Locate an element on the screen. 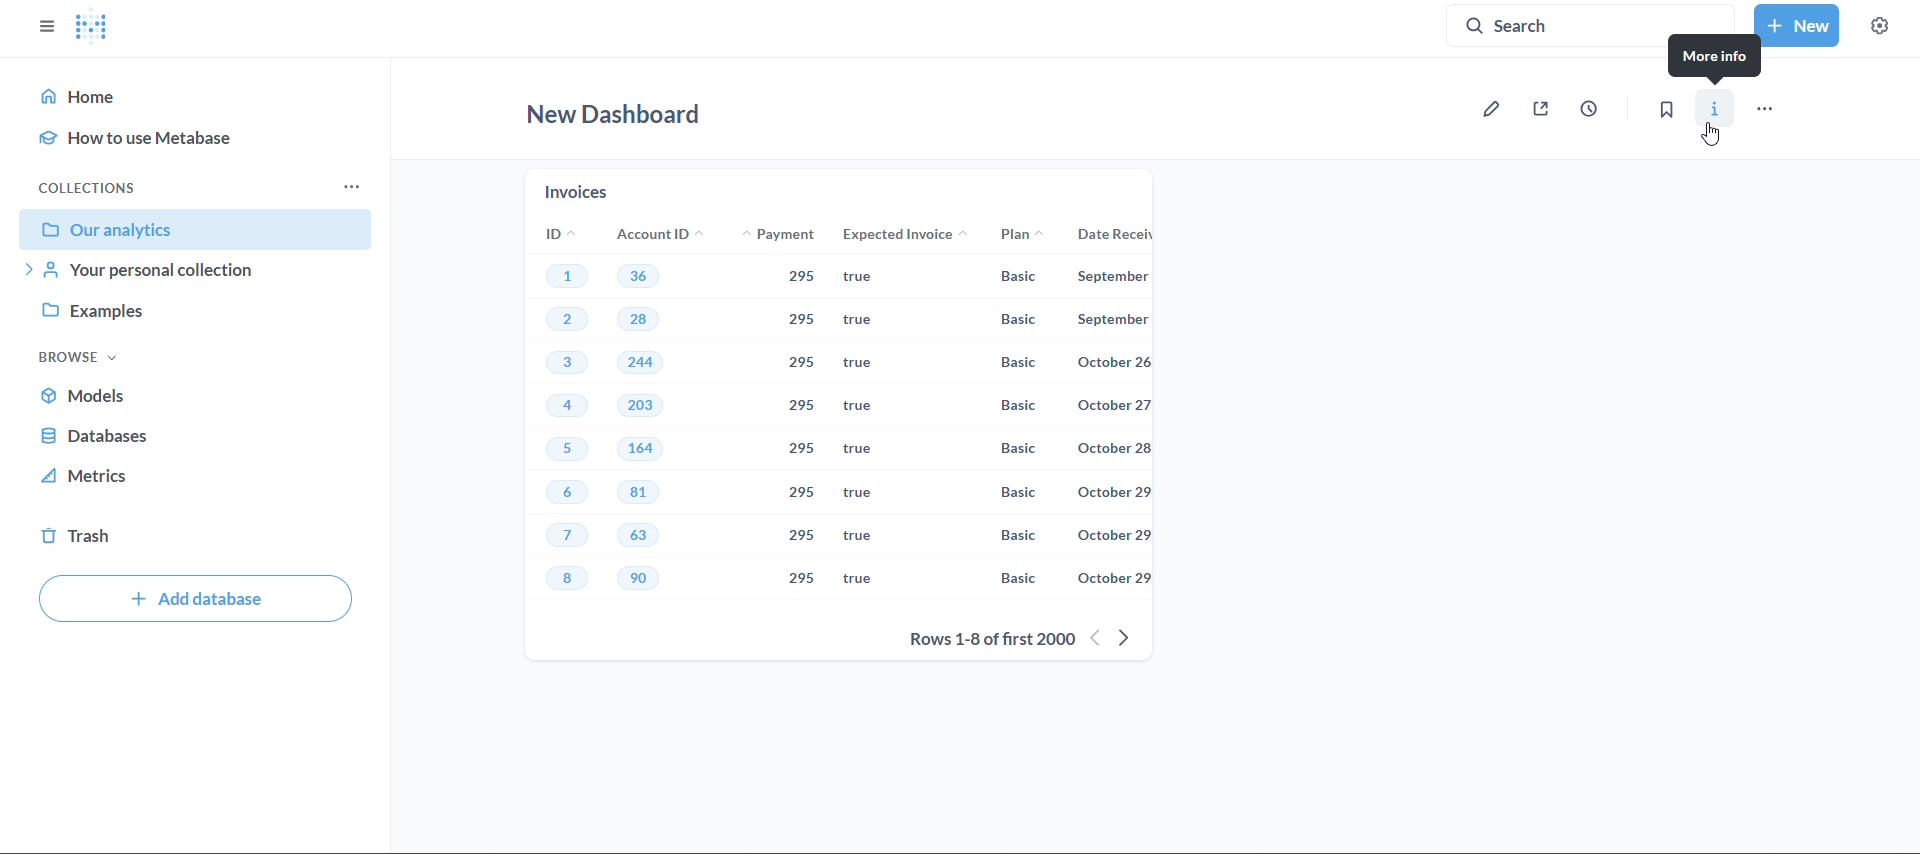 The image size is (1920, 854). basic is located at coordinates (1018, 322).